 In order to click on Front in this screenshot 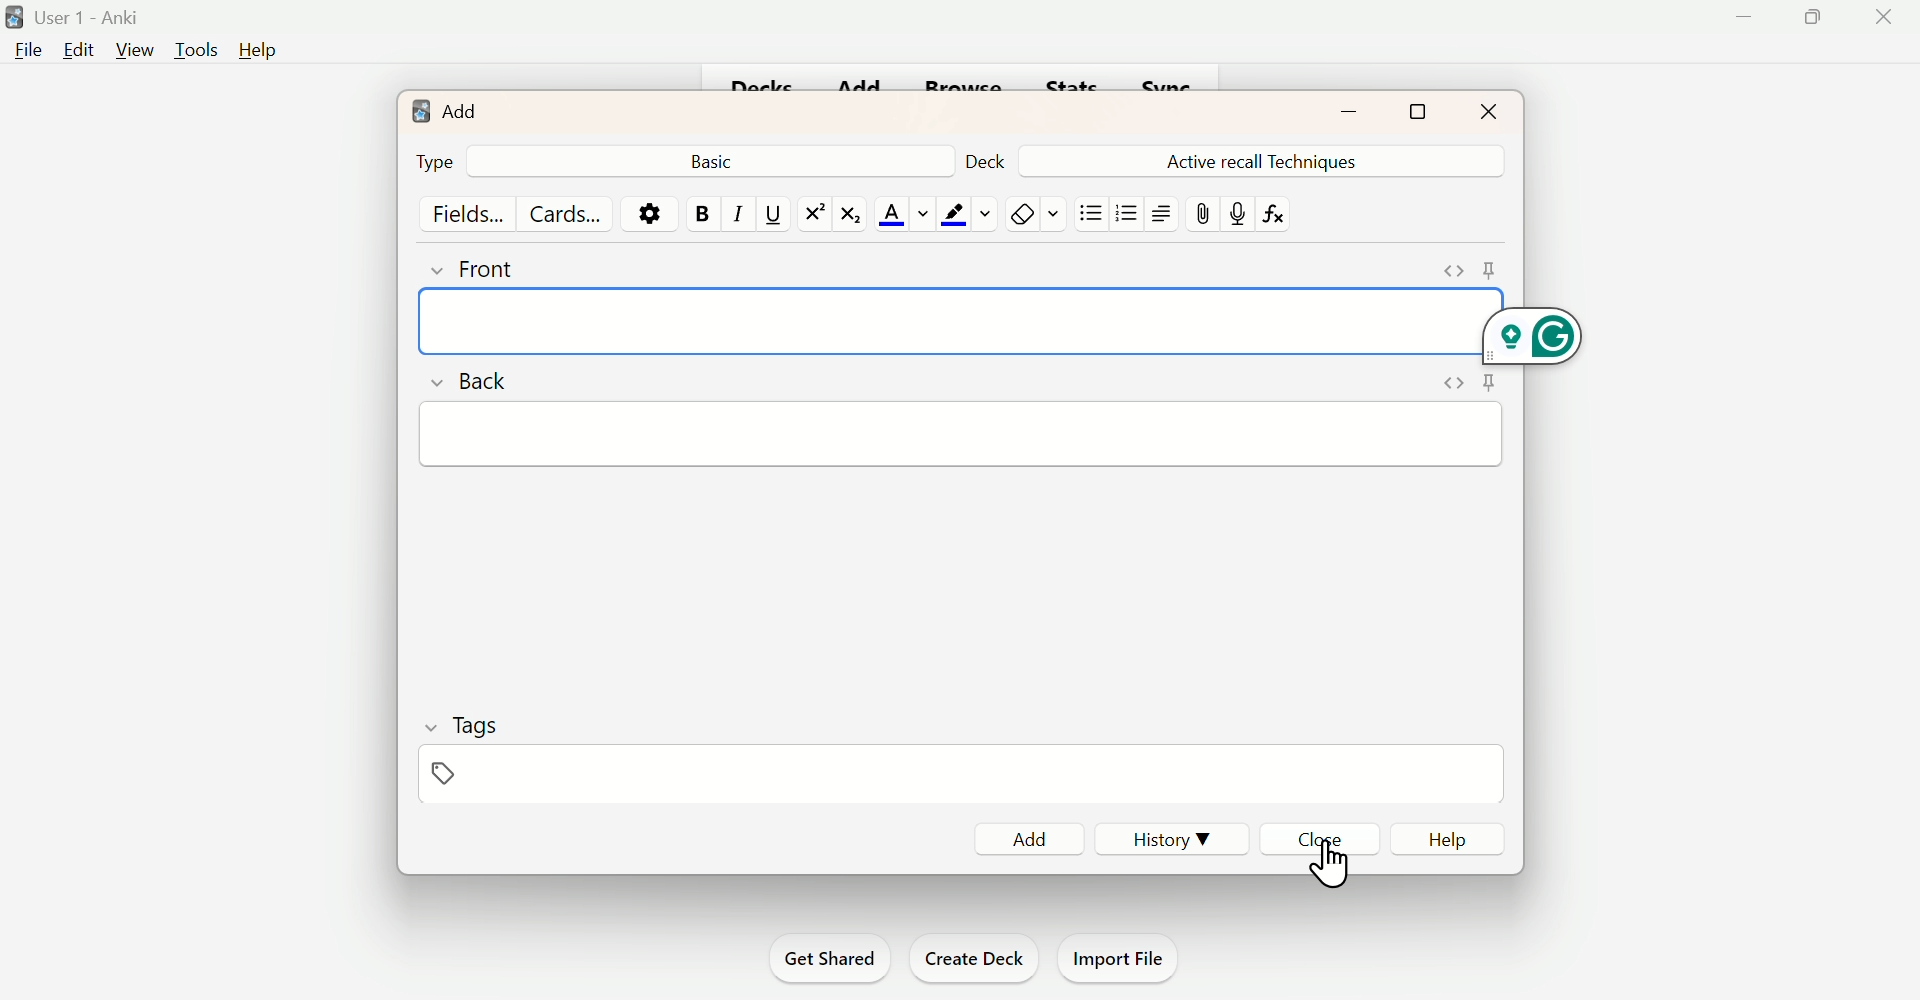, I will do `click(501, 267)`.